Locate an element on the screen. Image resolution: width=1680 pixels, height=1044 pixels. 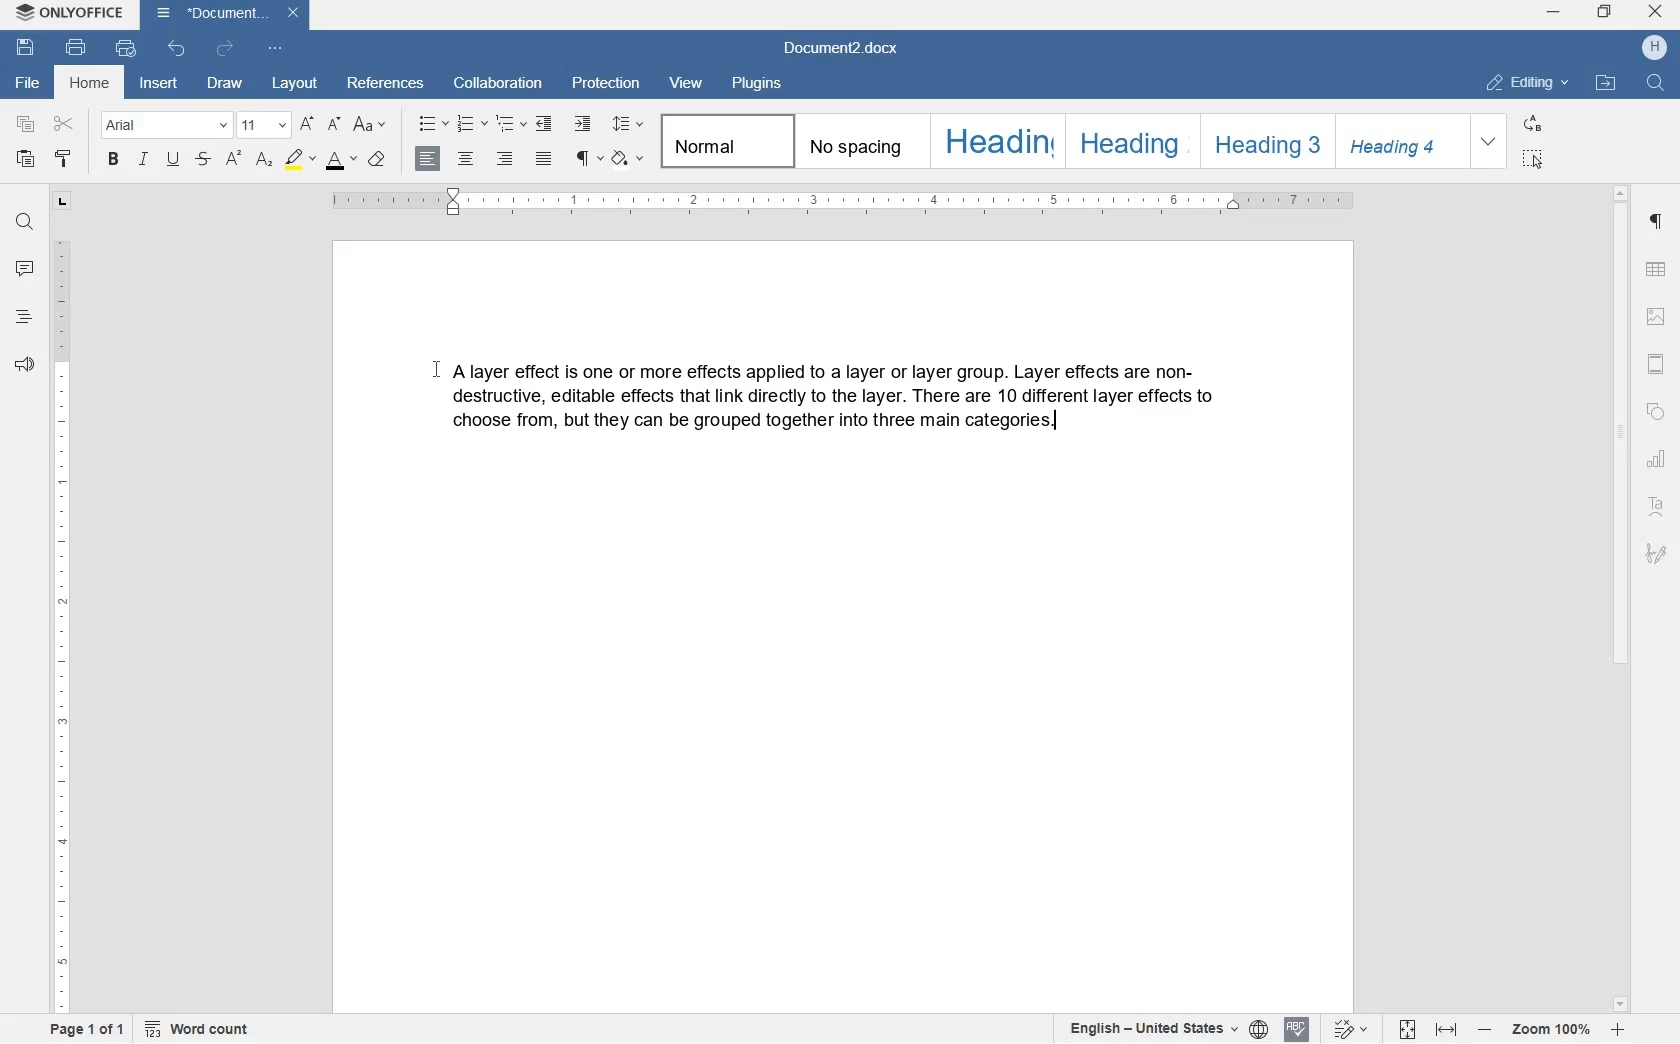
paste is located at coordinates (28, 160).